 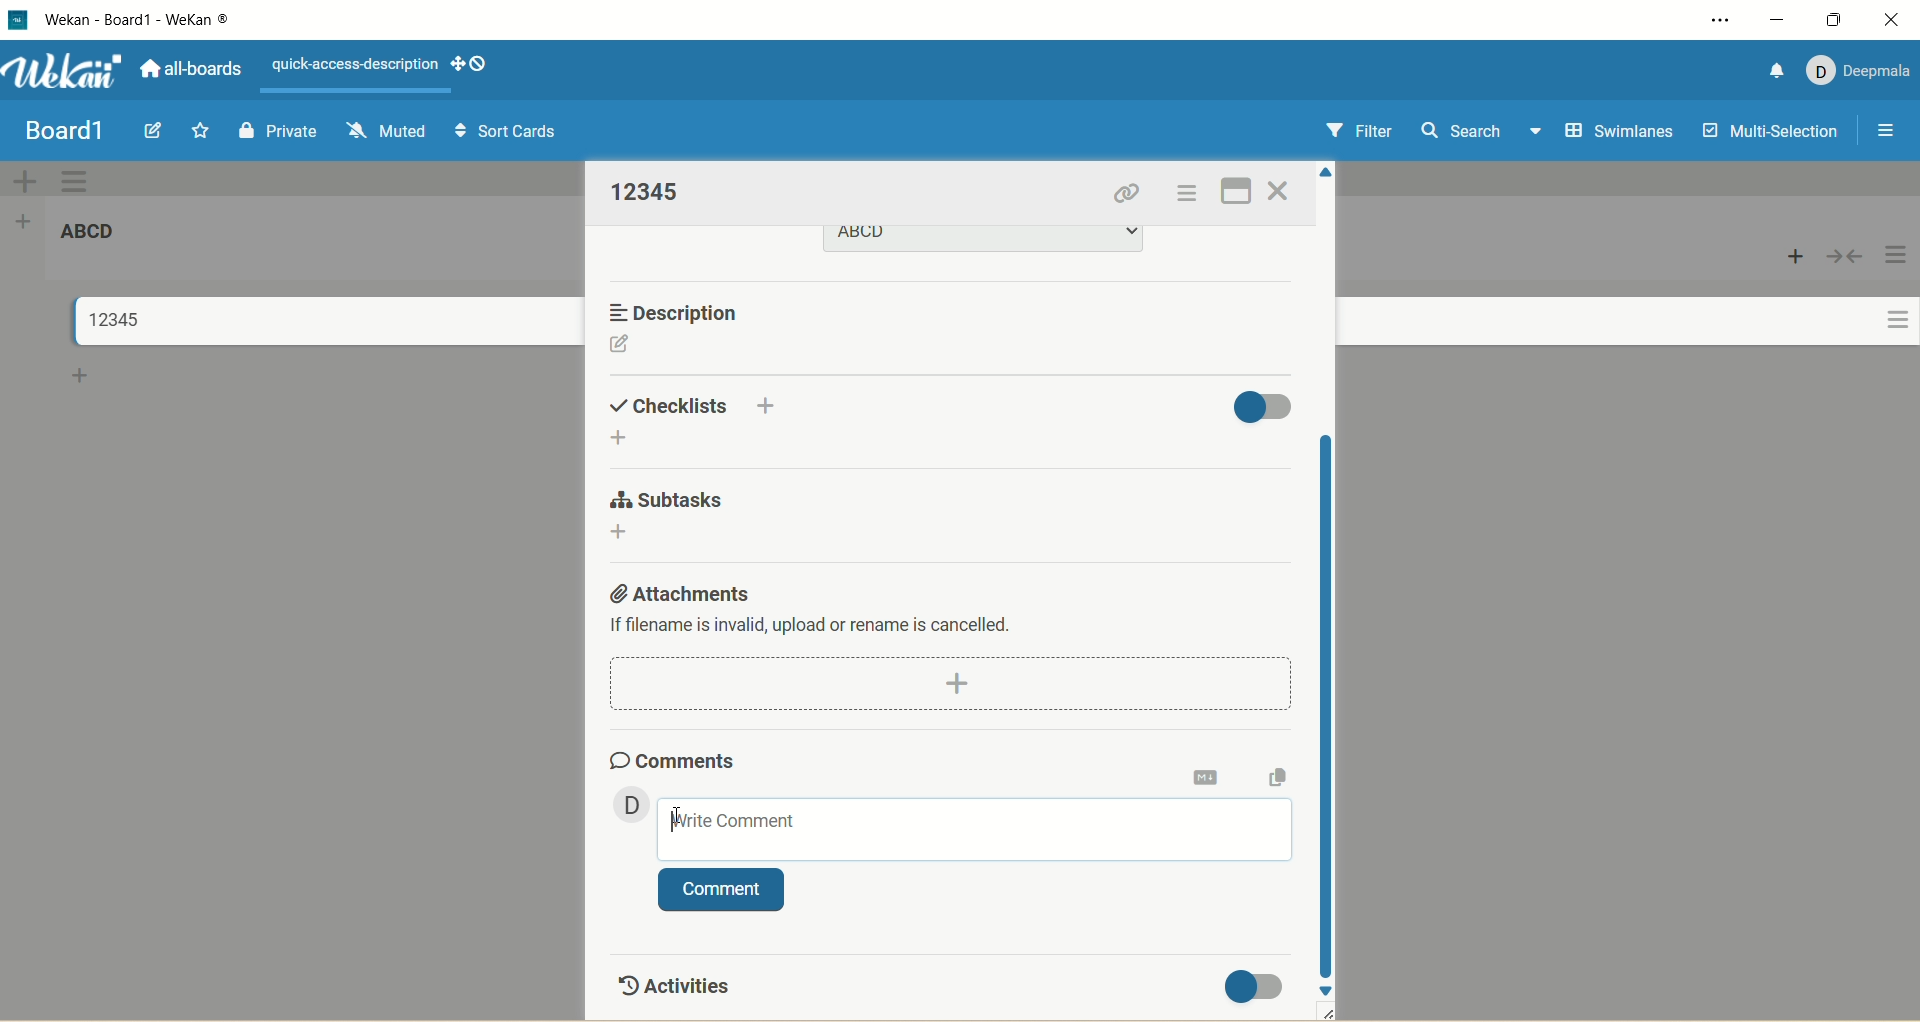 What do you see at coordinates (1796, 257) in the screenshot?
I see `add card` at bounding box center [1796, 257].